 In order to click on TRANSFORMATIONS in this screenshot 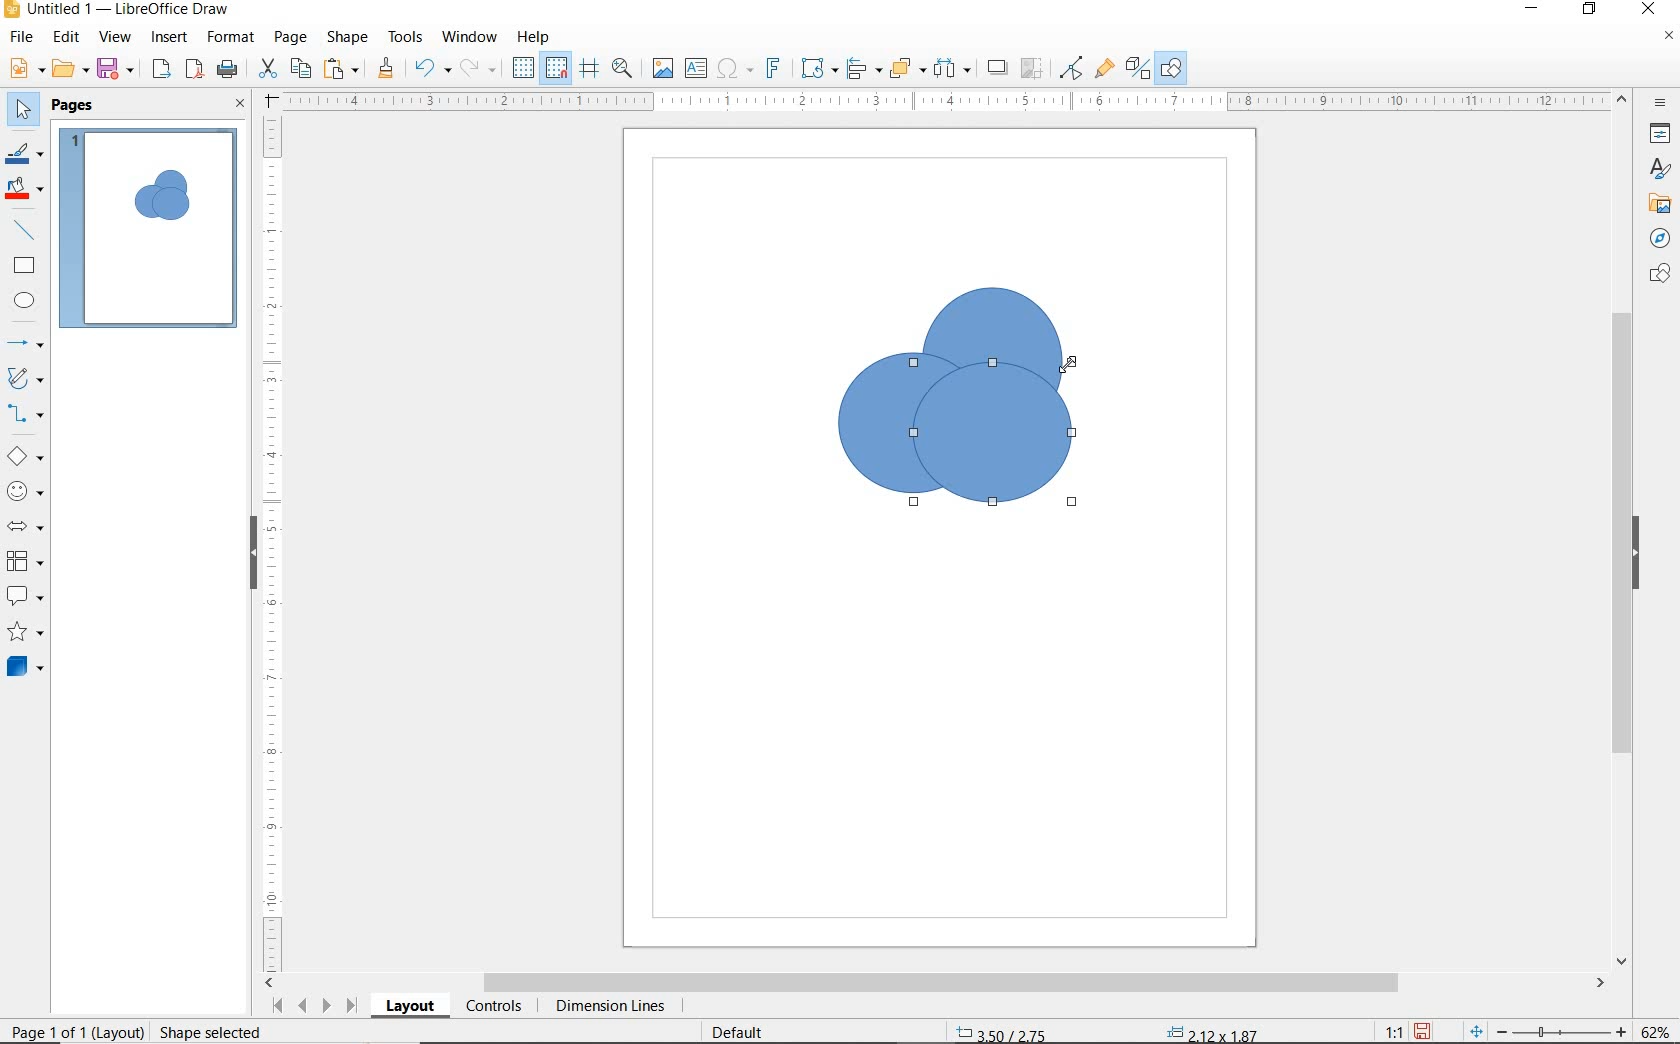, I will do `click(816, 68)`.